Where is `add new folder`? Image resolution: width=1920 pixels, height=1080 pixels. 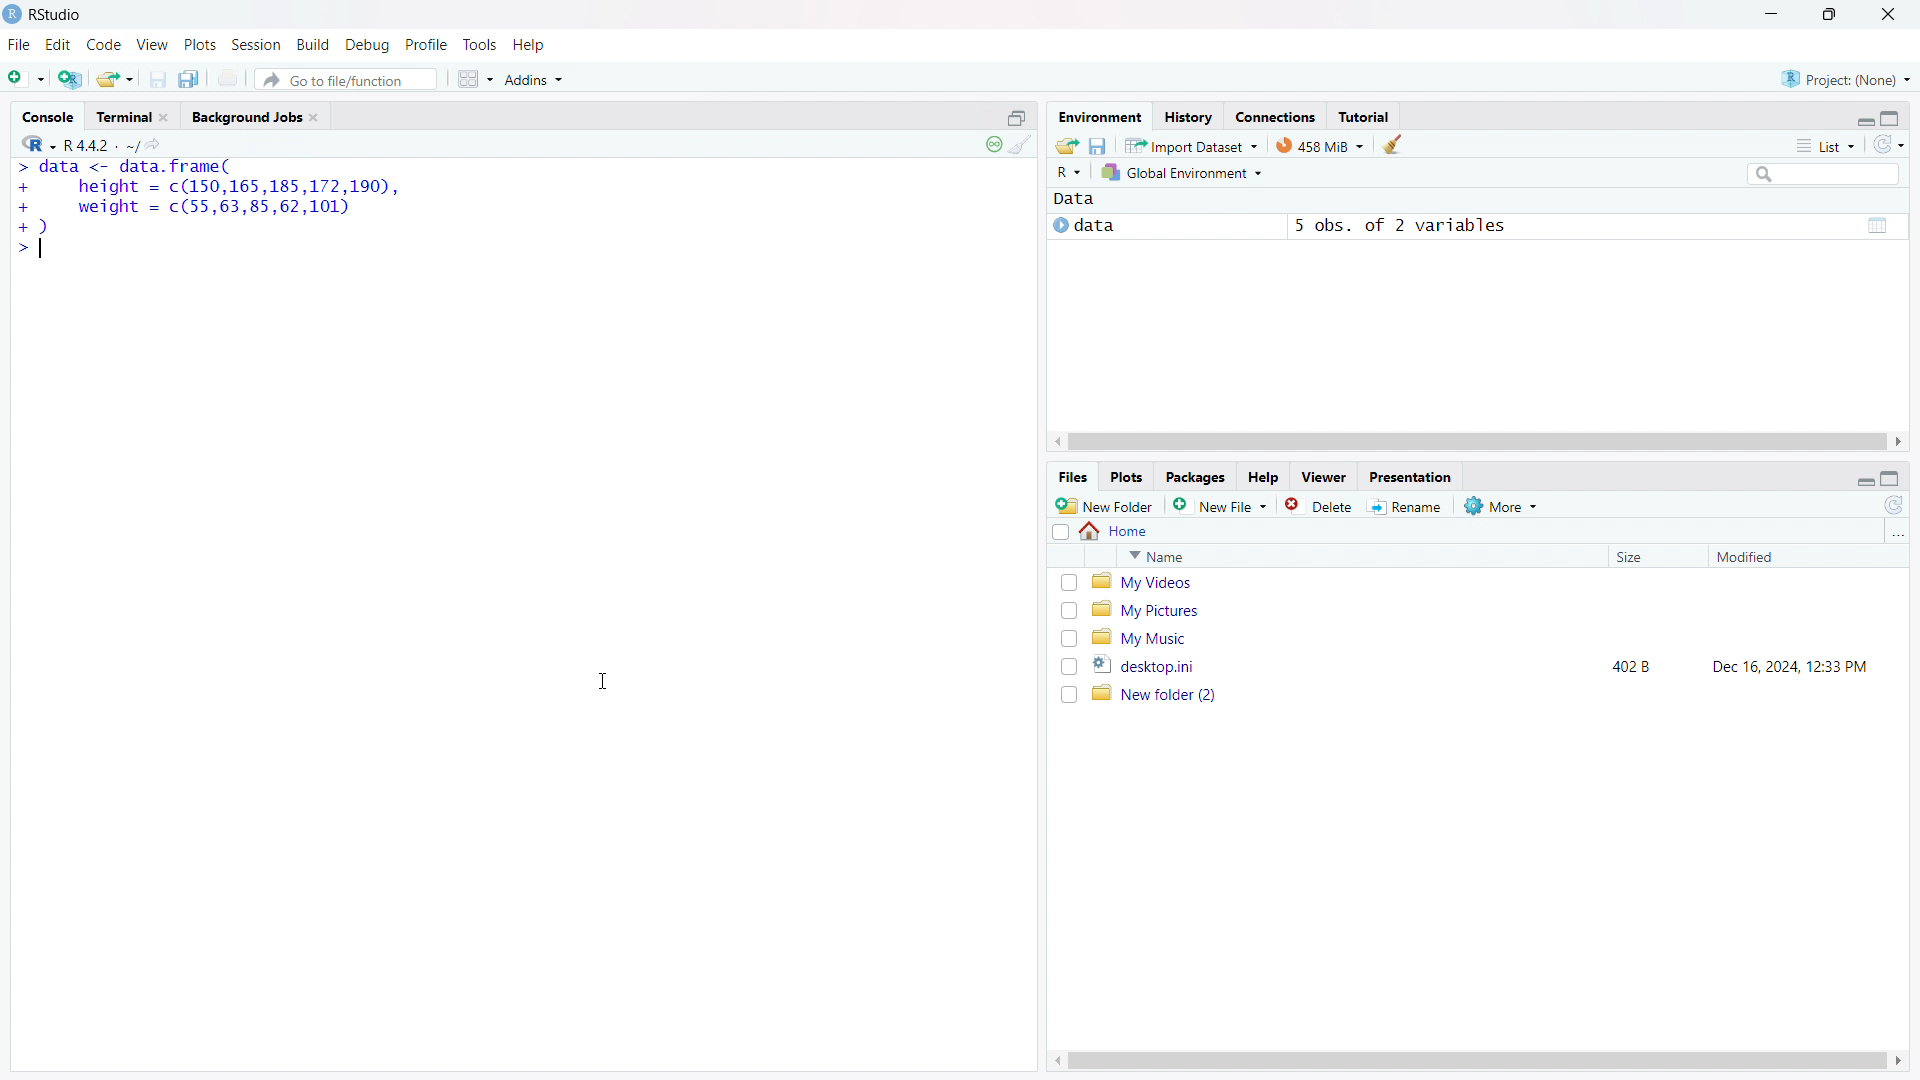
add new folder is located at coordinates (1105, 505).